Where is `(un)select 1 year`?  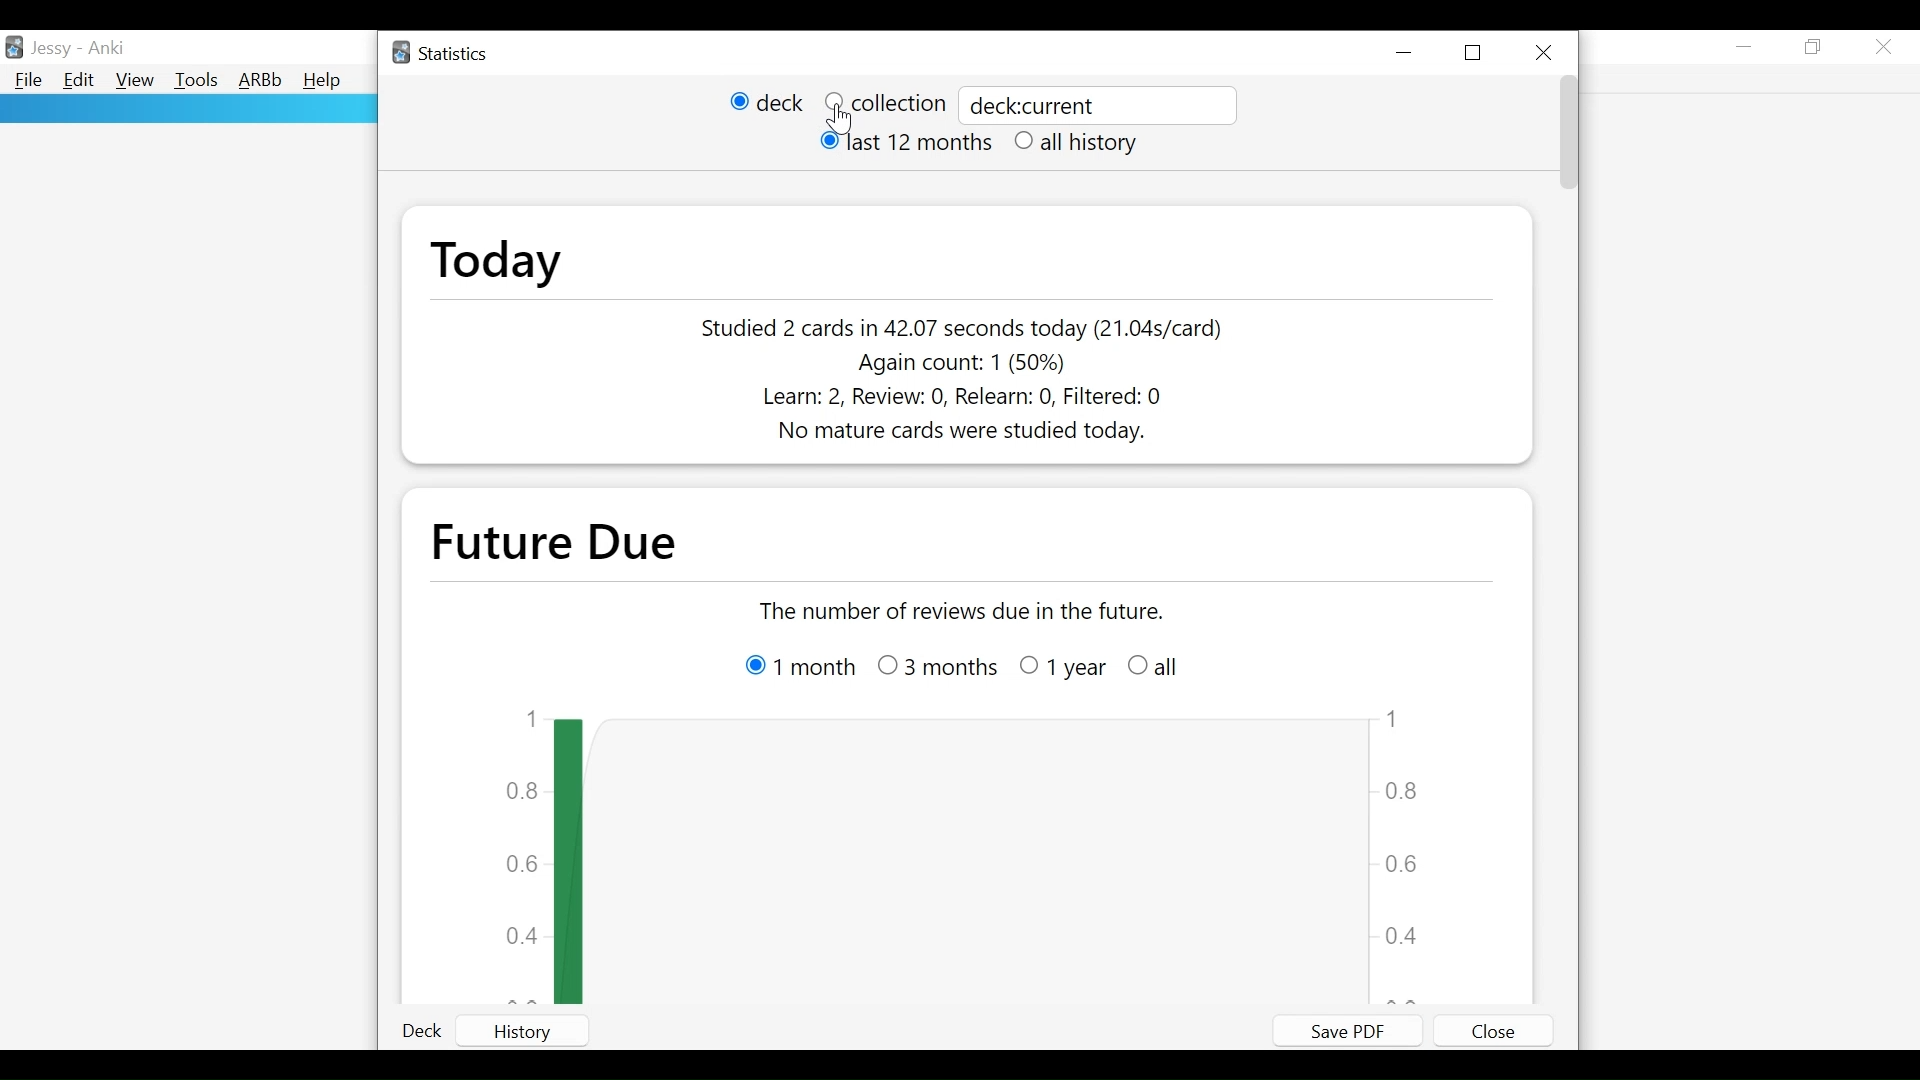 (un)select 1 year is located at coordinates (1064, 668).